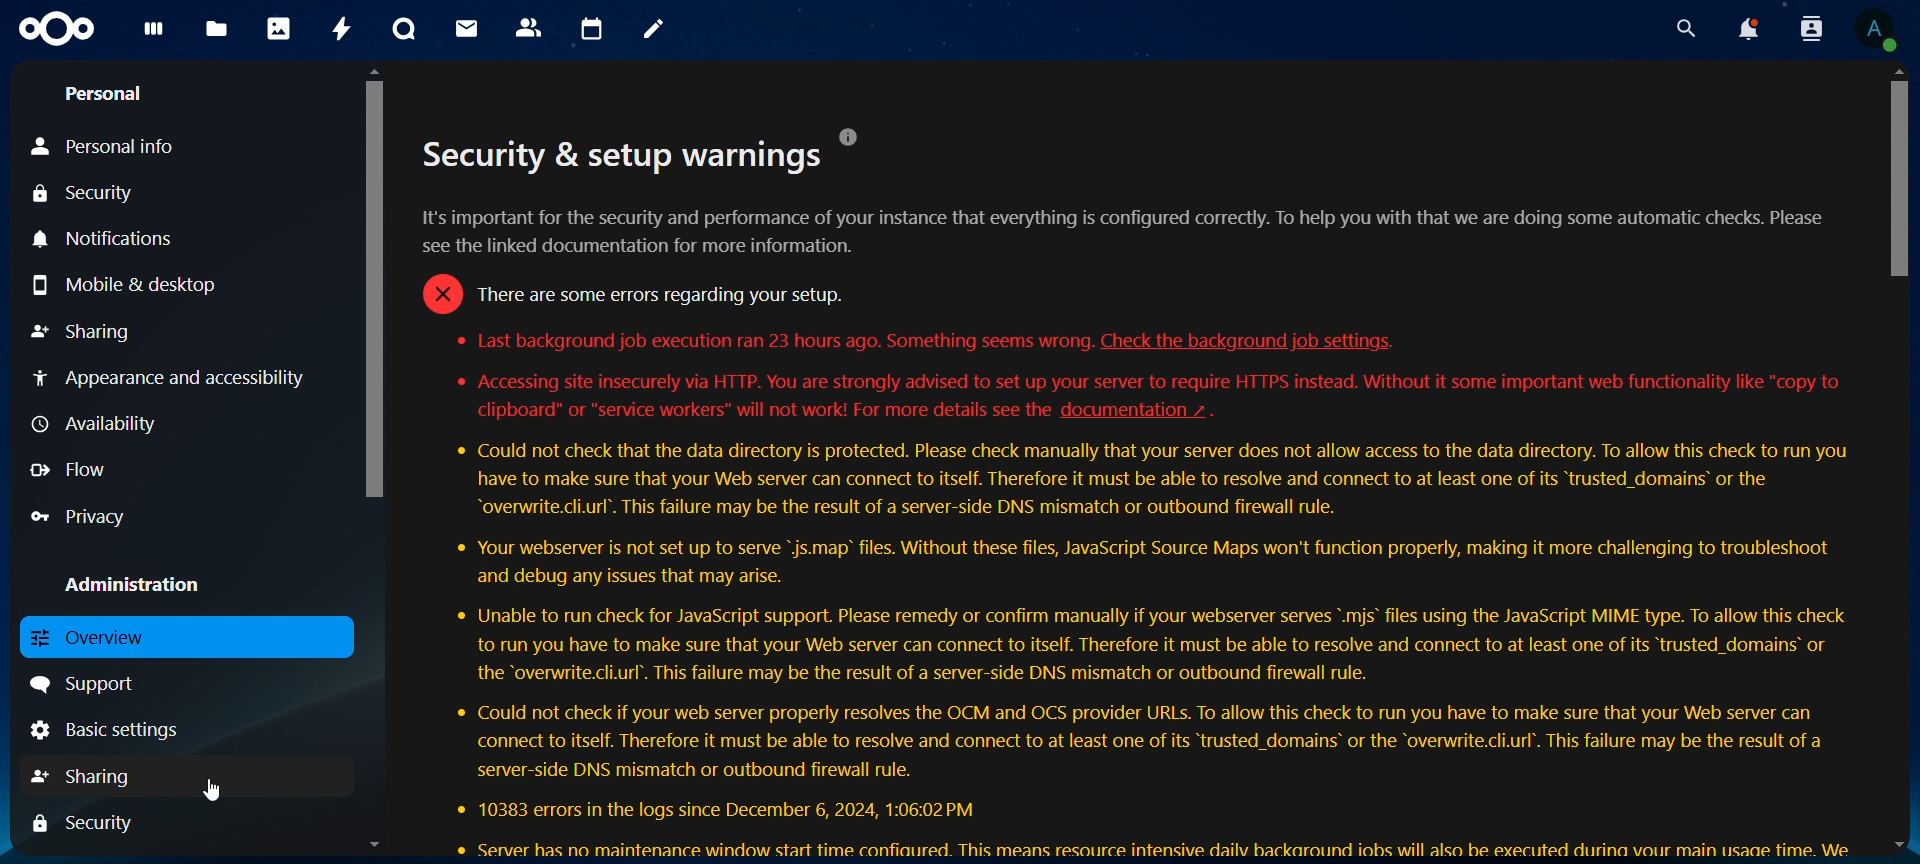 The width and height of the screenshot is (1920, 864). What do you see at coordinates (343, 31) in the screenshot?
I see `activity` at bounding box center [343, 31].